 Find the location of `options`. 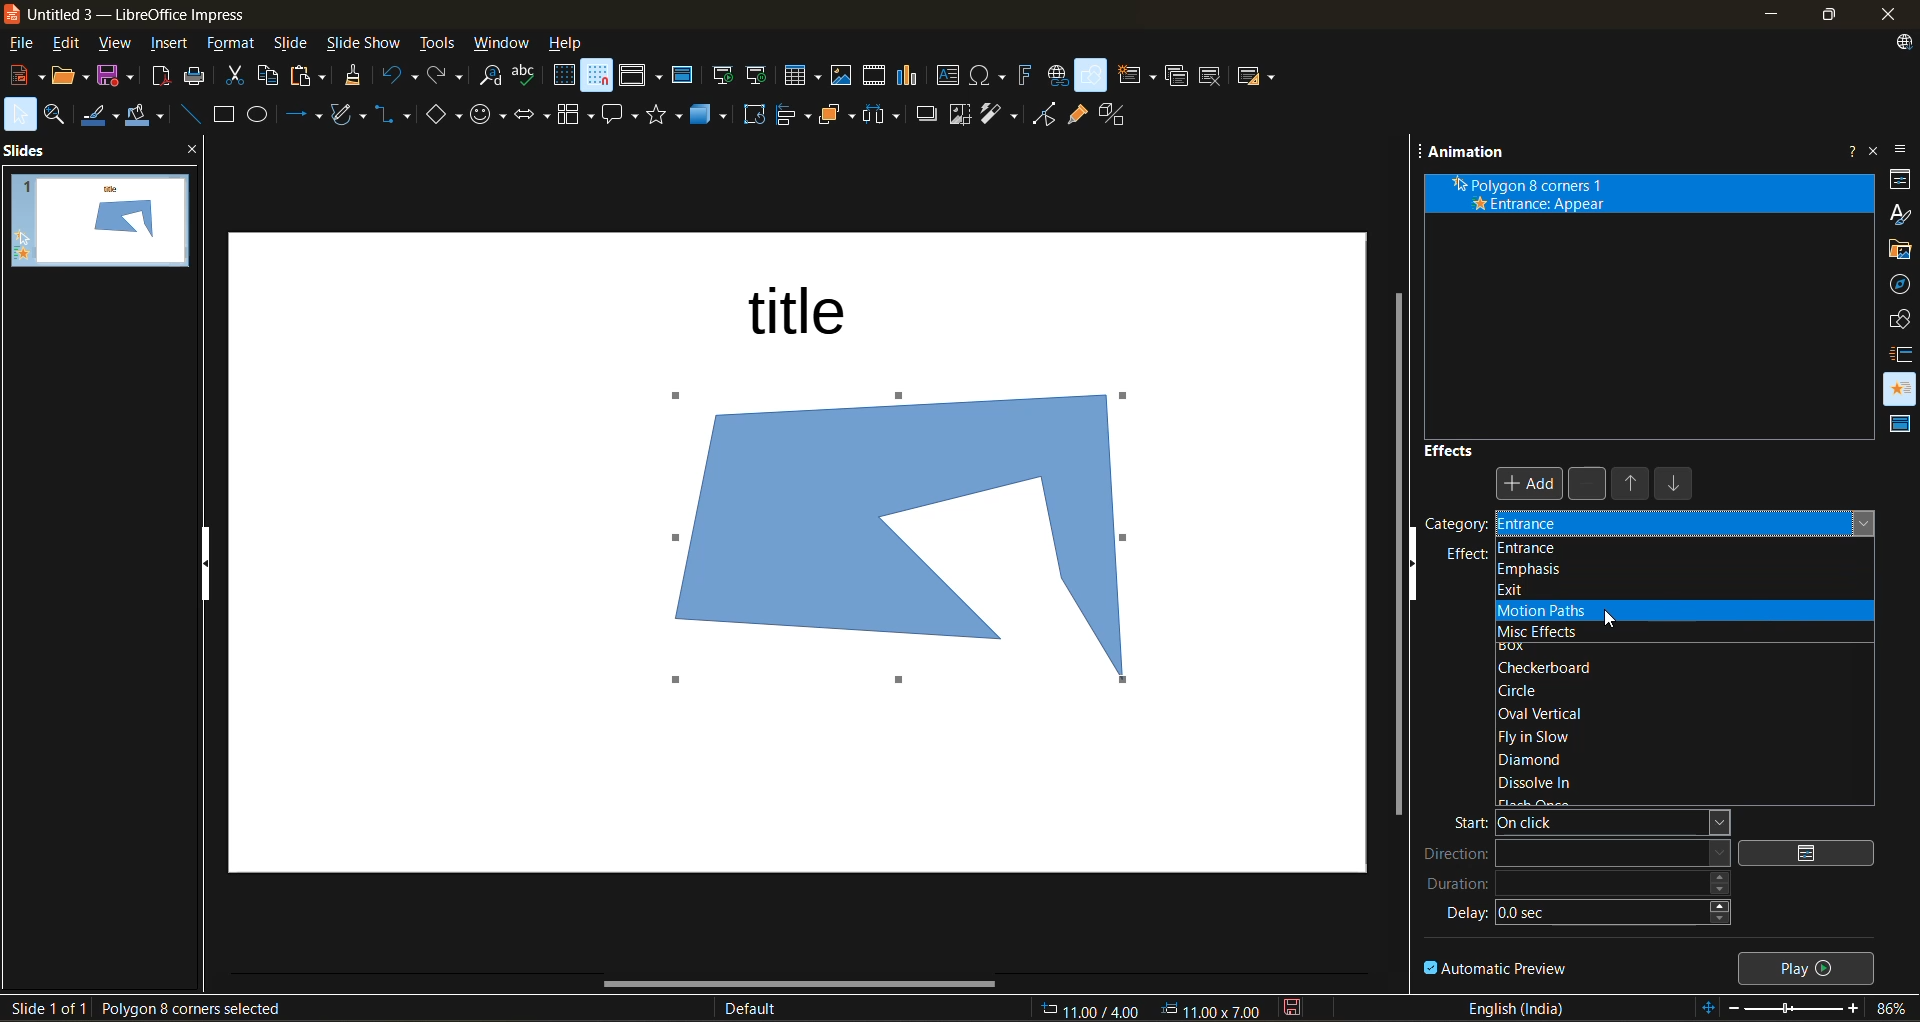

options is located at coordinates (1811, 853).